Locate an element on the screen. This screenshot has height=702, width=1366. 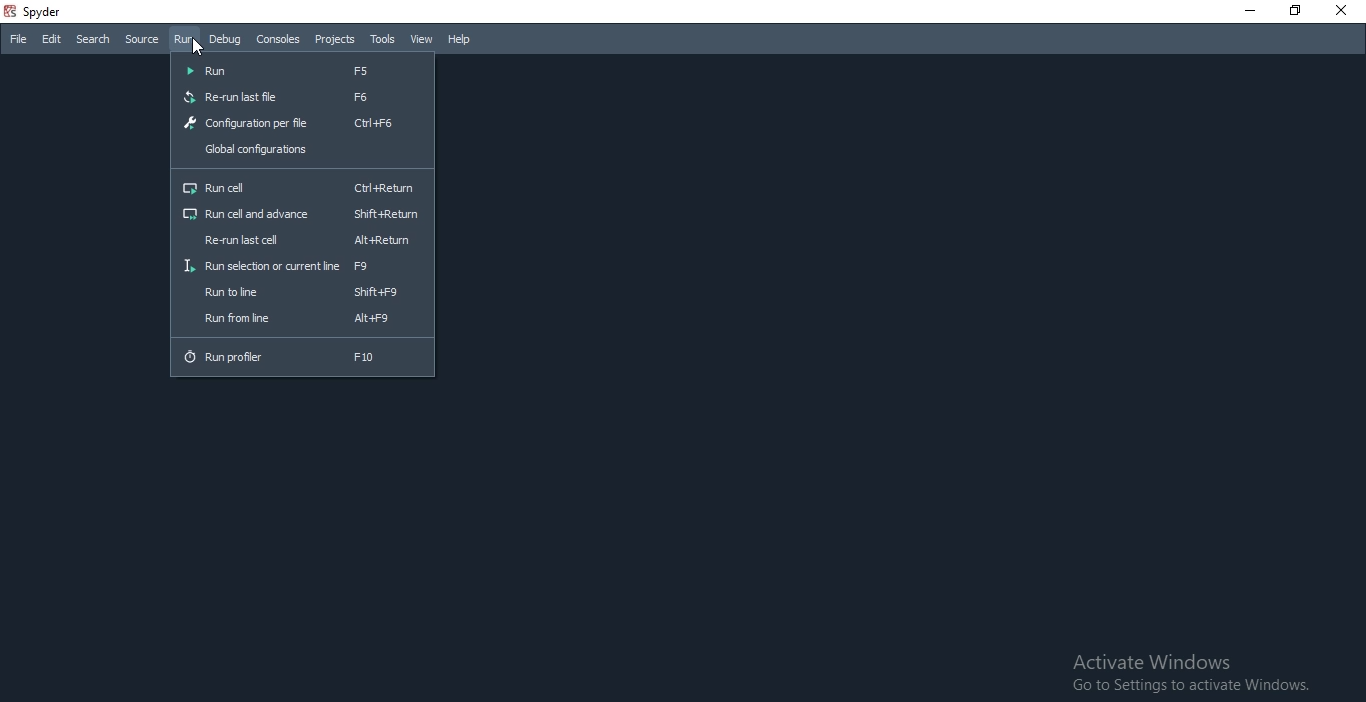
Help is located at coordinates (462, 41).